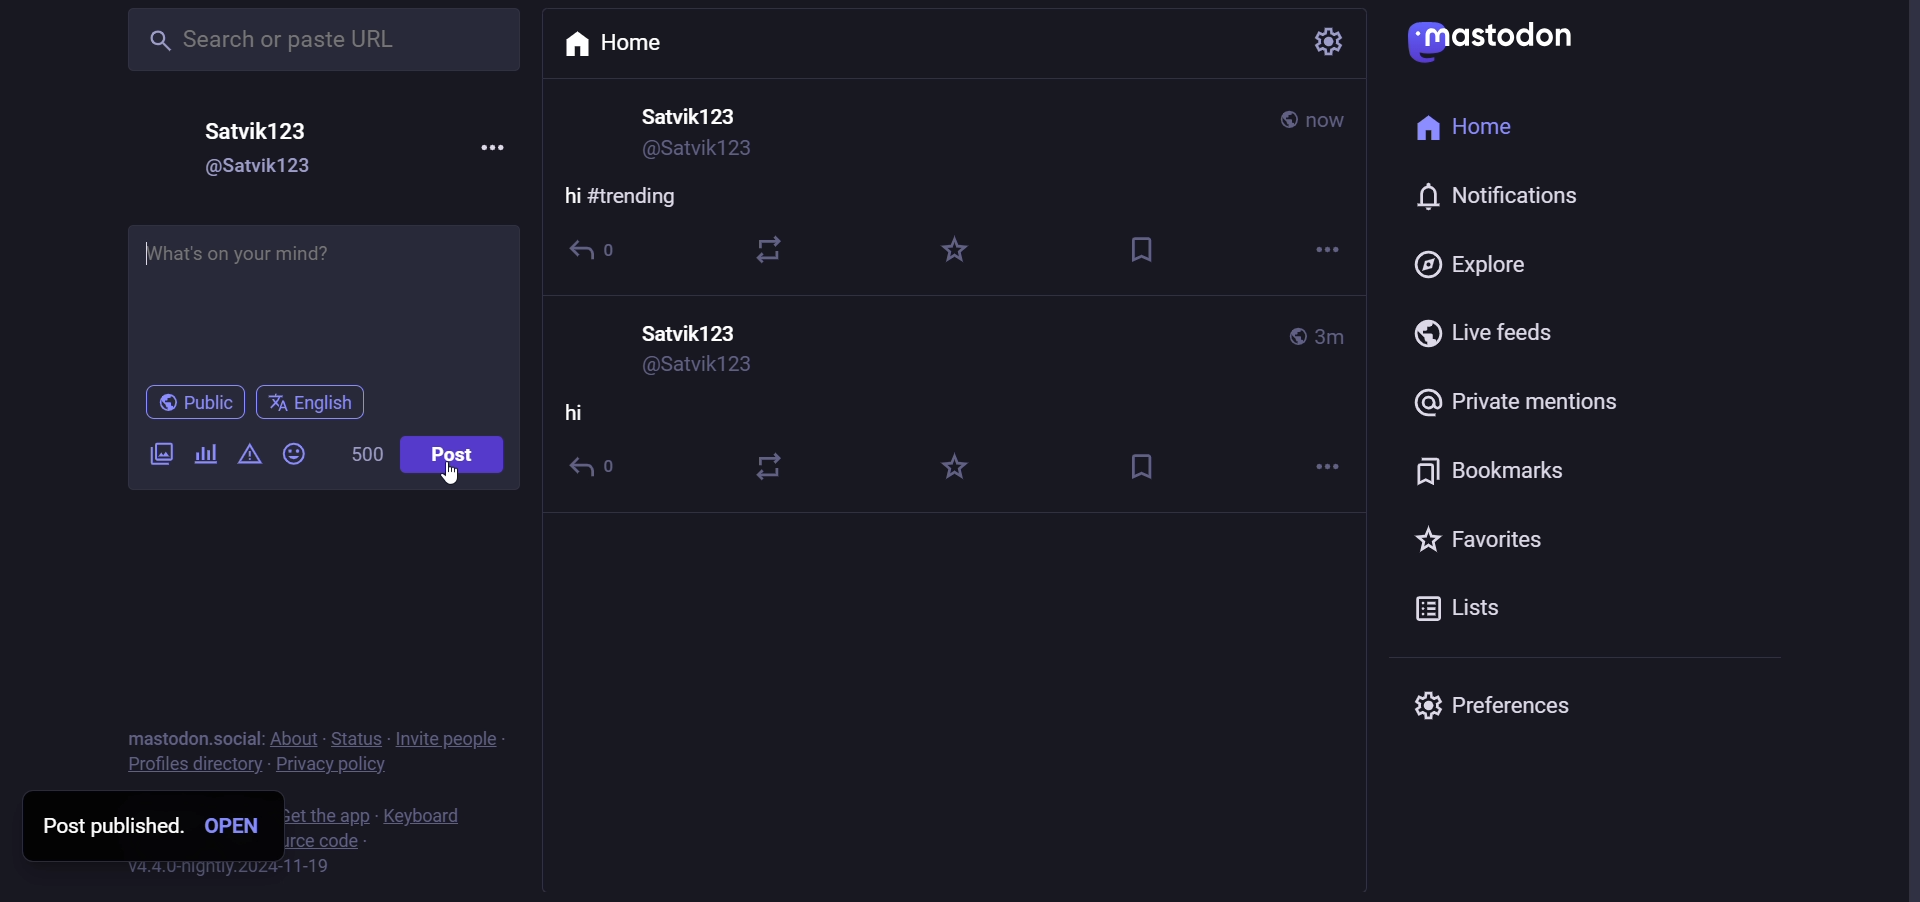 The width and height of the screenshot is (1920, 902). Describe the element at coordinates (703, 151) in the screenshot. I see `user id` at that location.